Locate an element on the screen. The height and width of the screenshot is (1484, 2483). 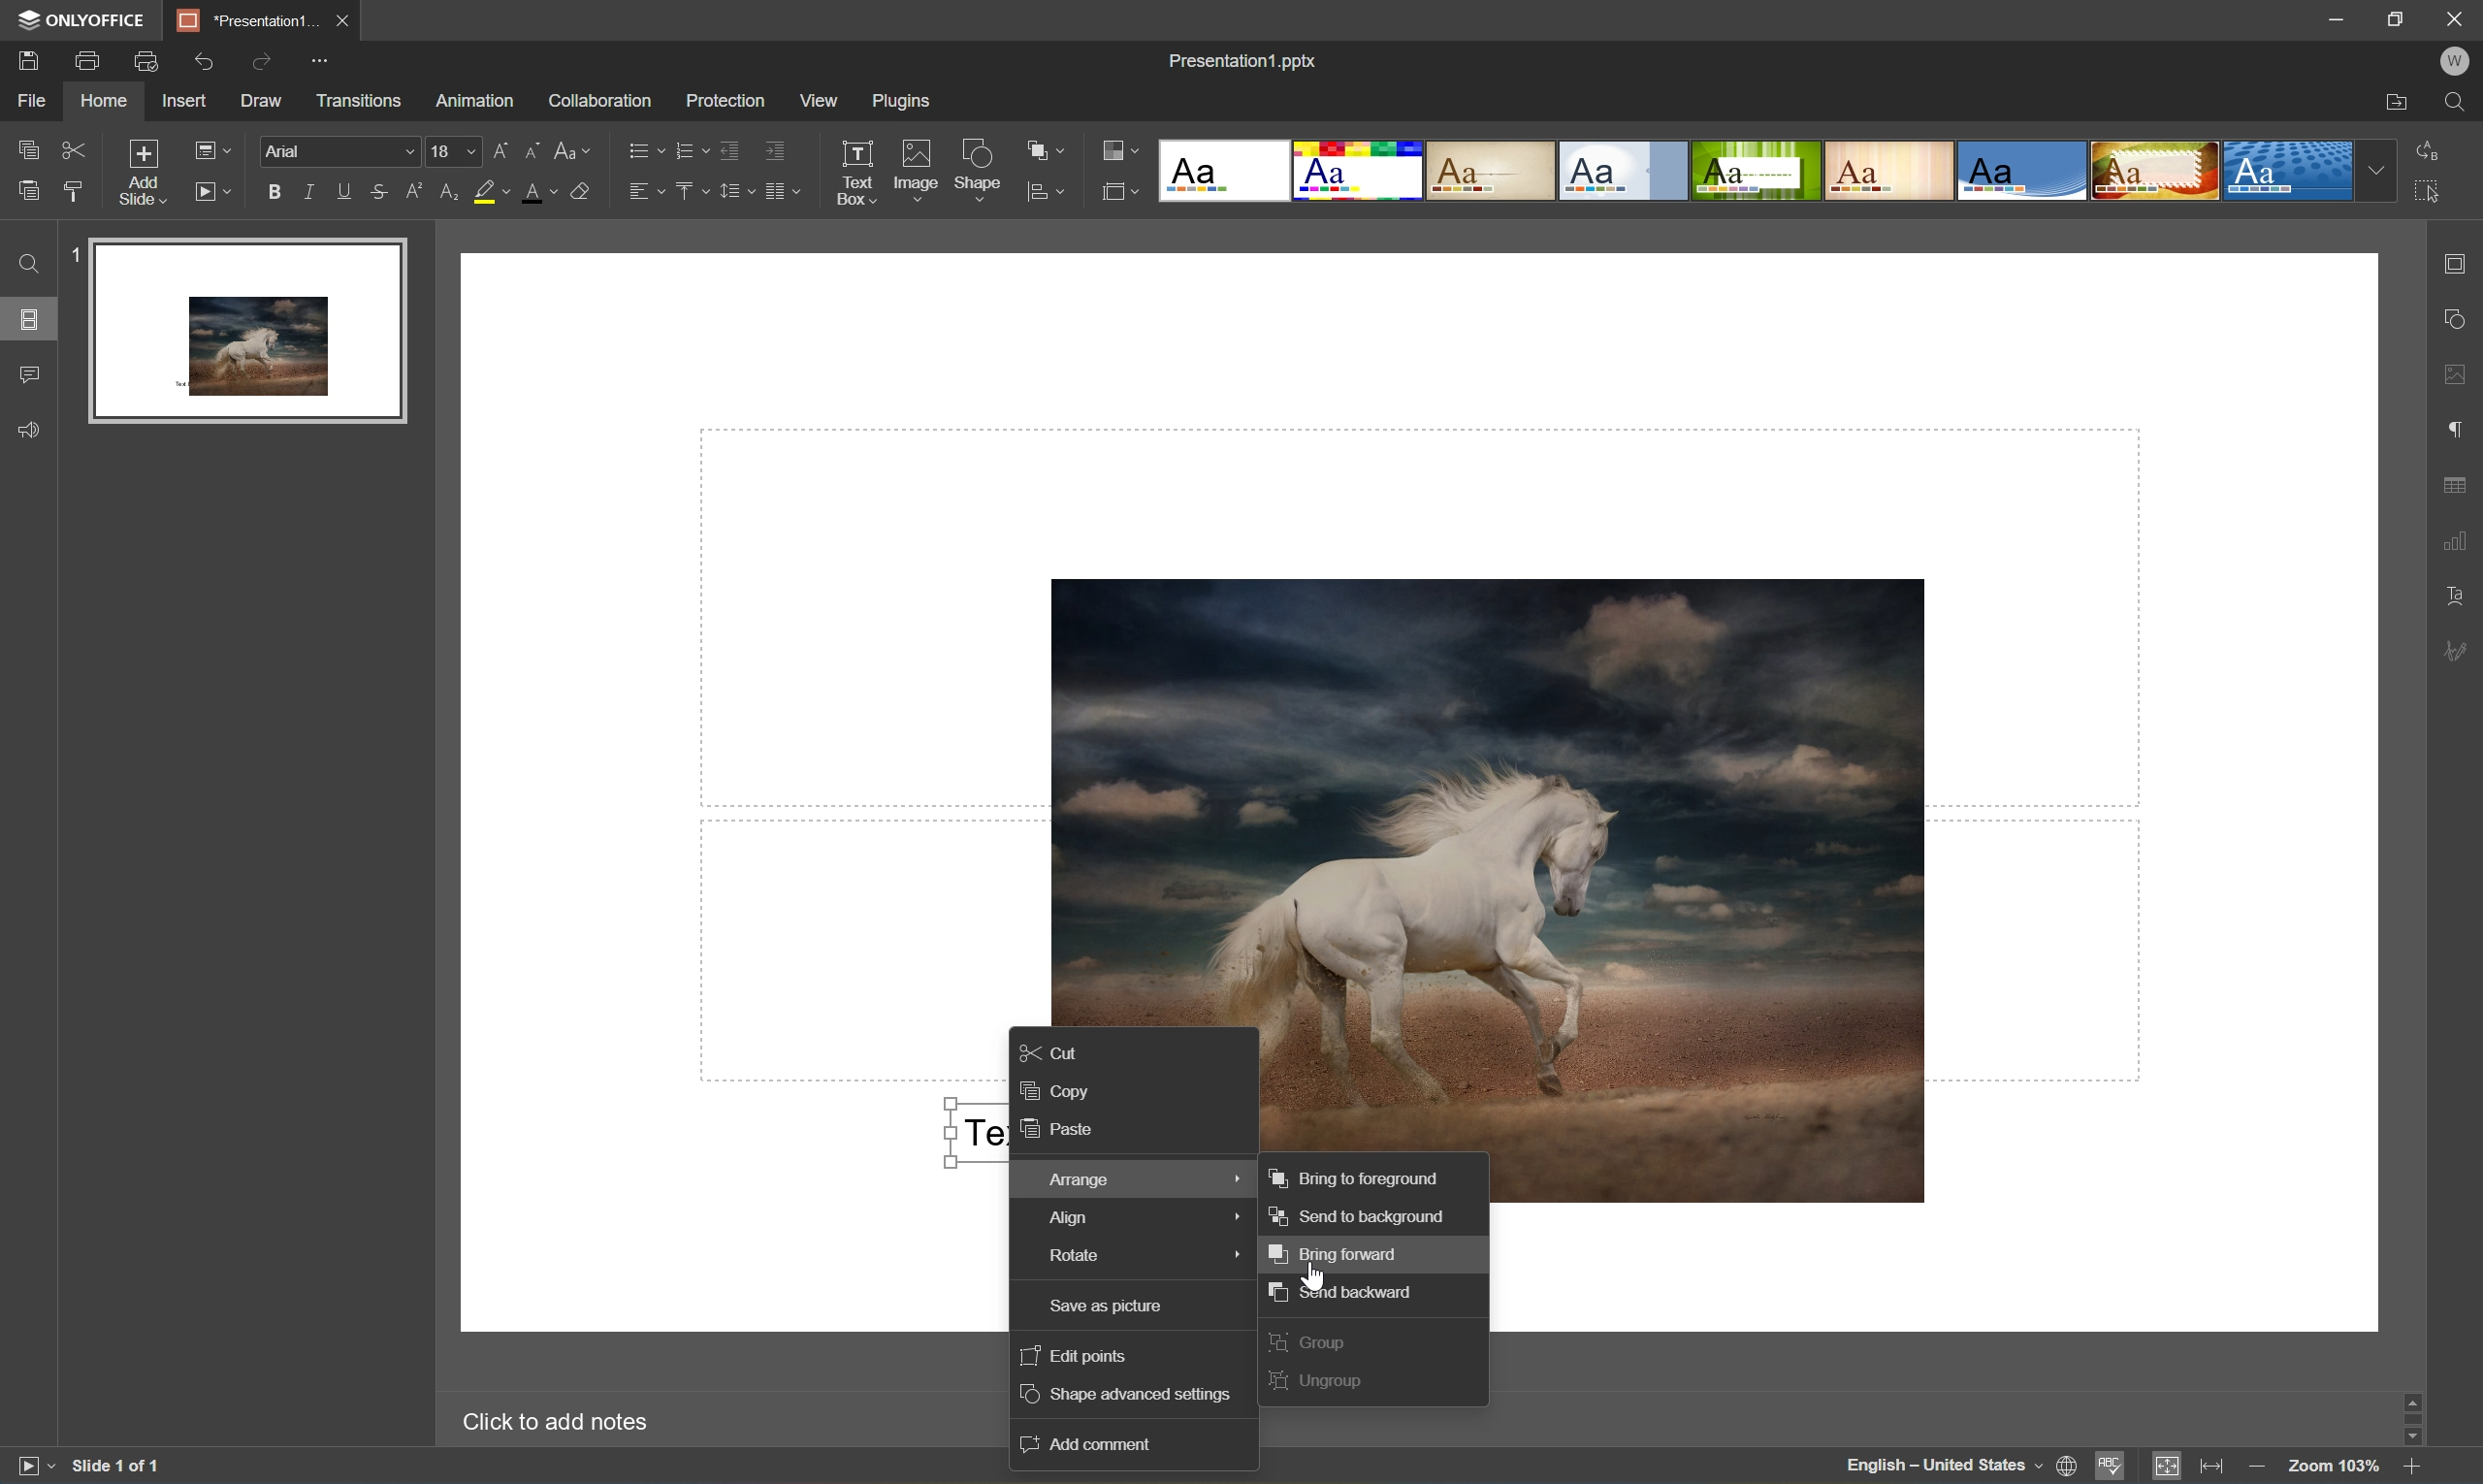
Horizontal align is located at coordinates (646, 193).